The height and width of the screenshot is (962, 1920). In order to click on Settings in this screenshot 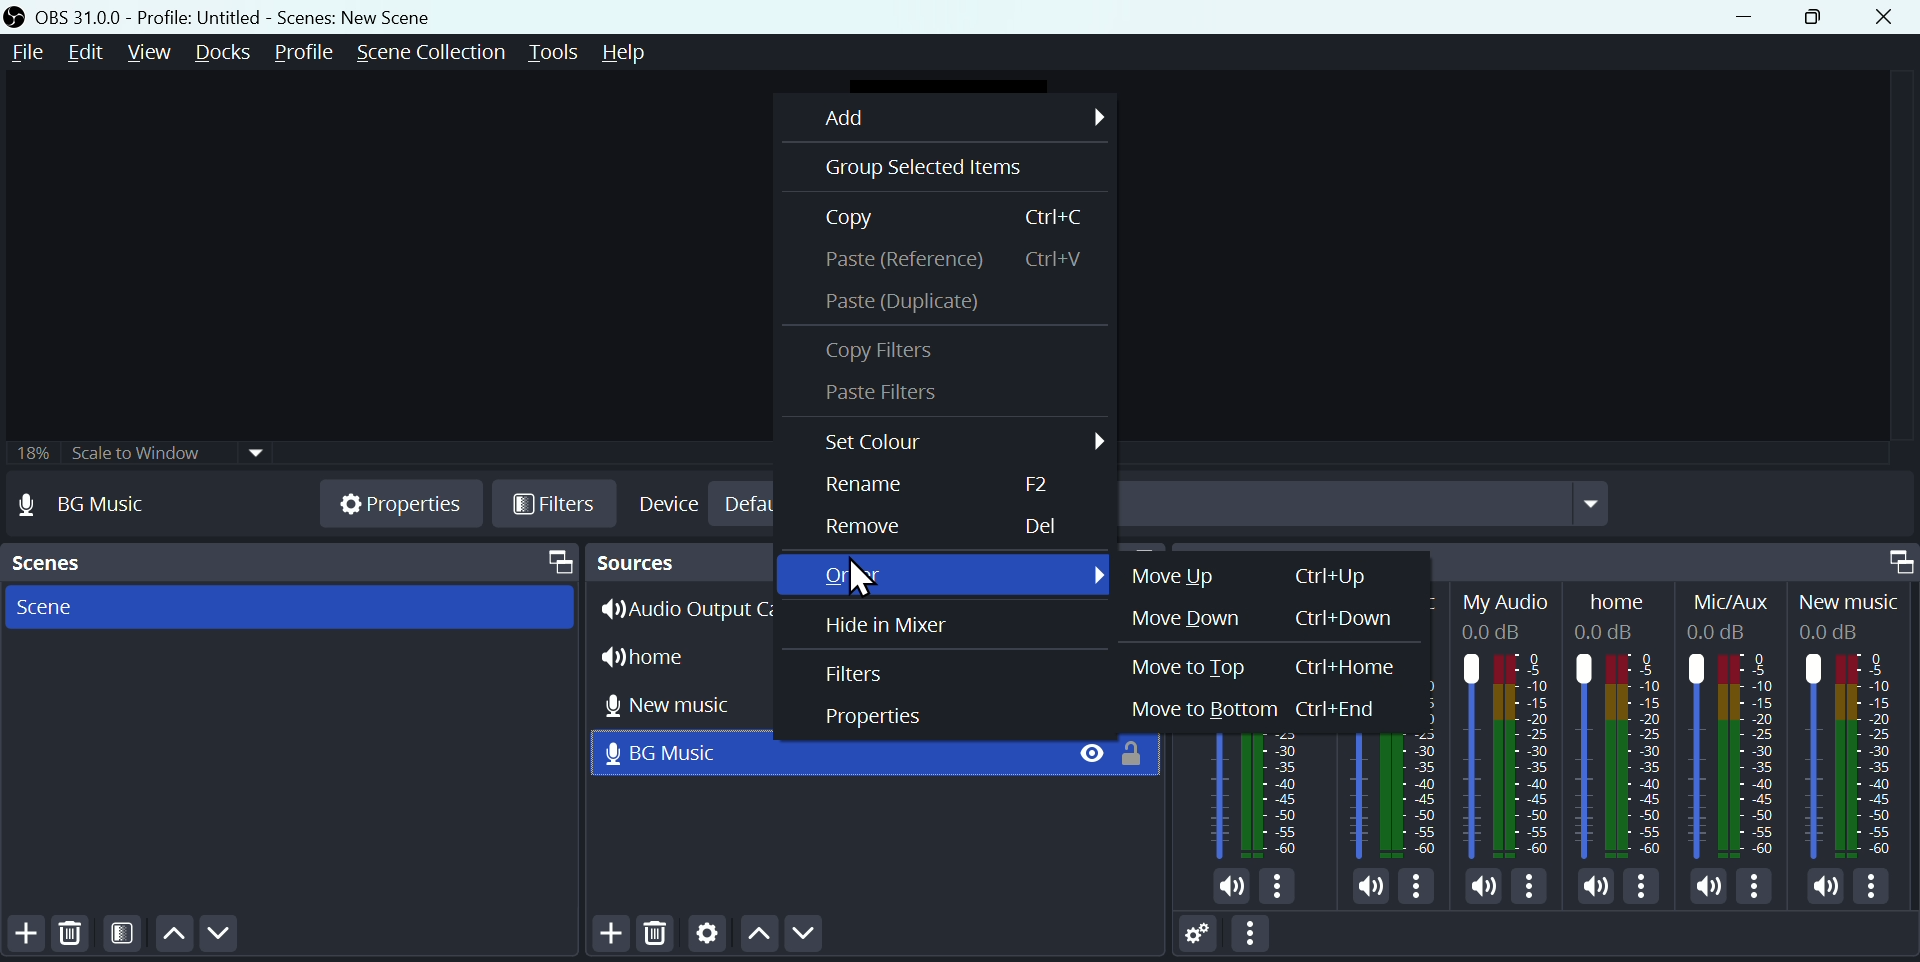, I will do `click(703, 938)`.